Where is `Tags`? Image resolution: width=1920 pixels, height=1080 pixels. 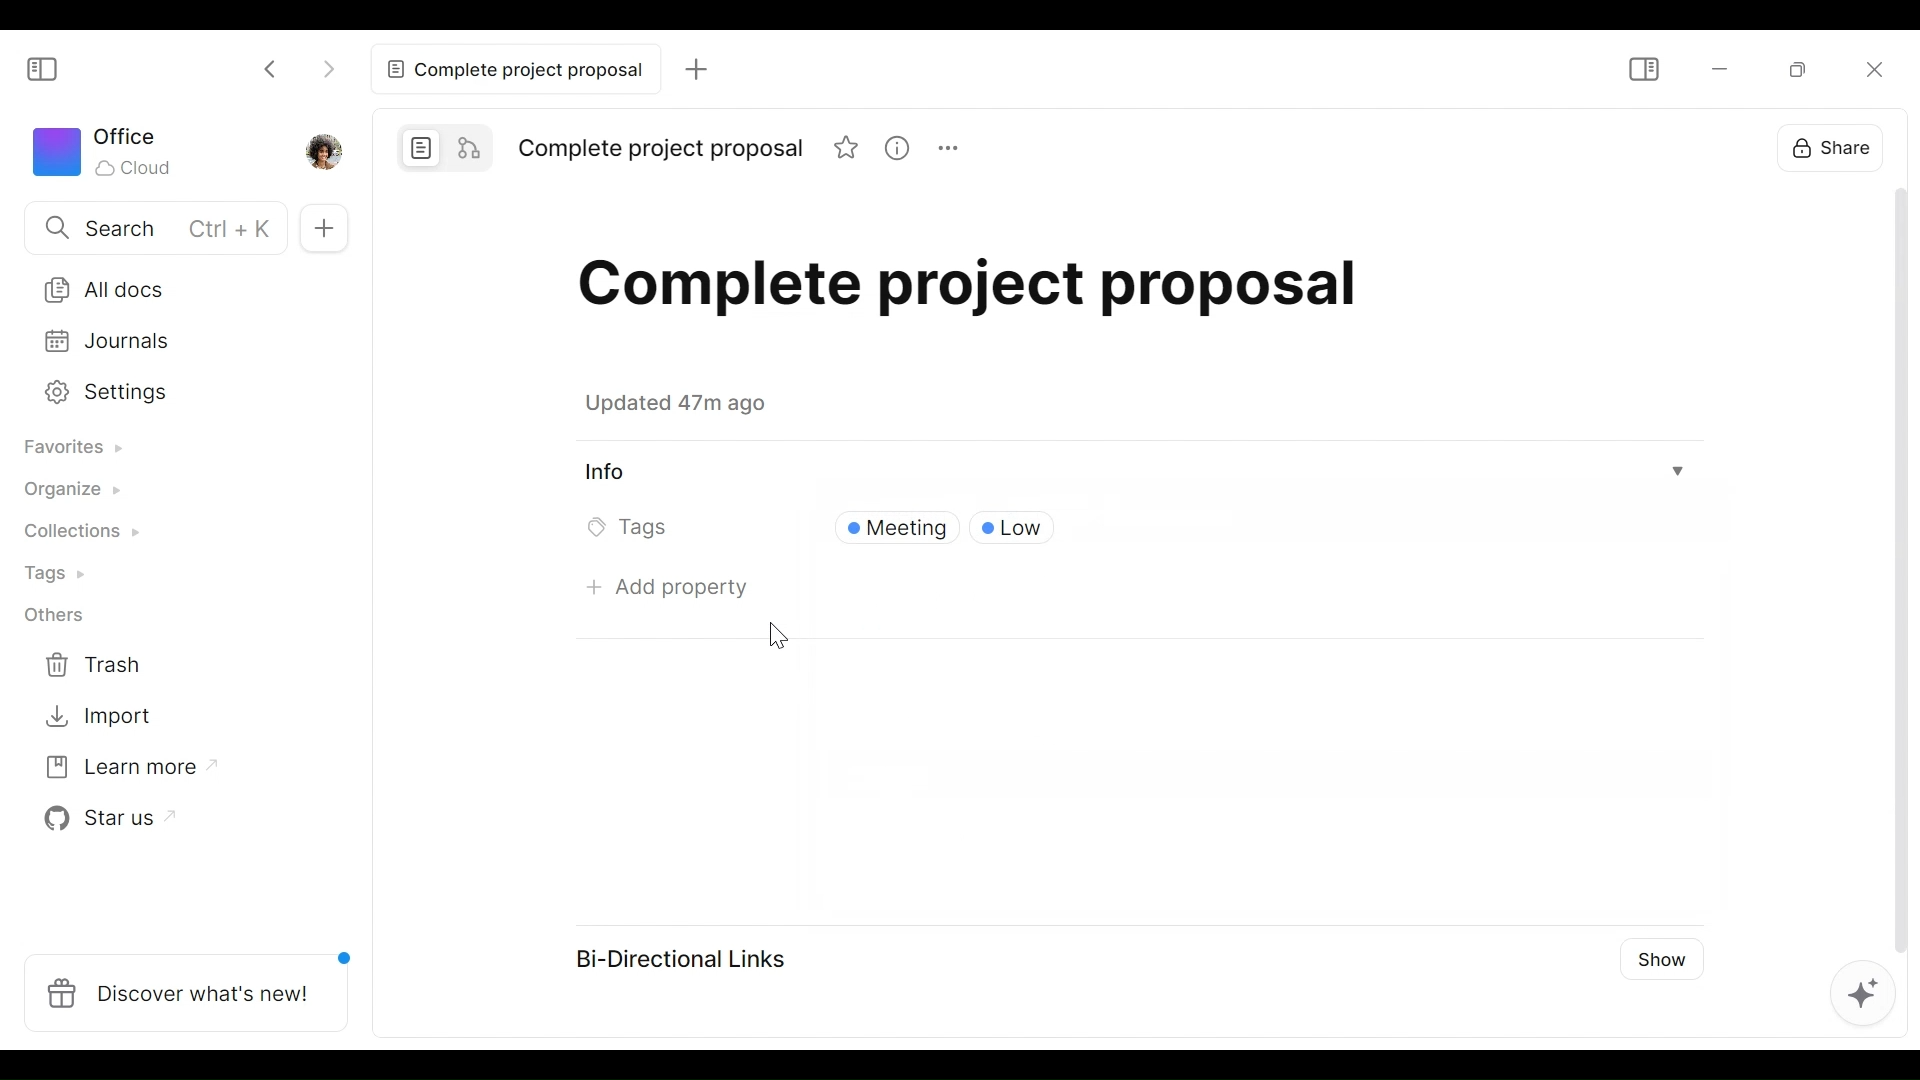
Tags is located at coordinates (631, 530).